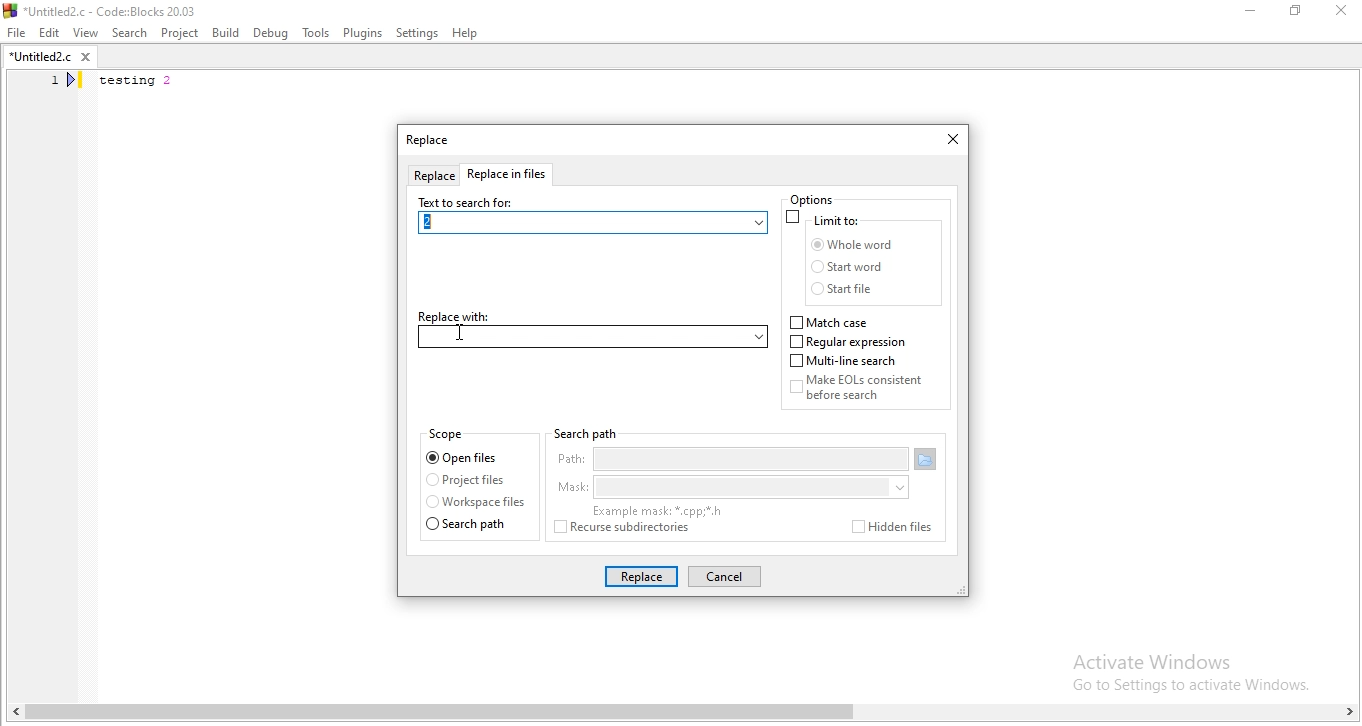 Image resolution: width=1362 pixels, height=726 pixels. What do you see at coordinates (1343, 12) in the screenshot?
I see `Close` at bounding box center [1343, 12].